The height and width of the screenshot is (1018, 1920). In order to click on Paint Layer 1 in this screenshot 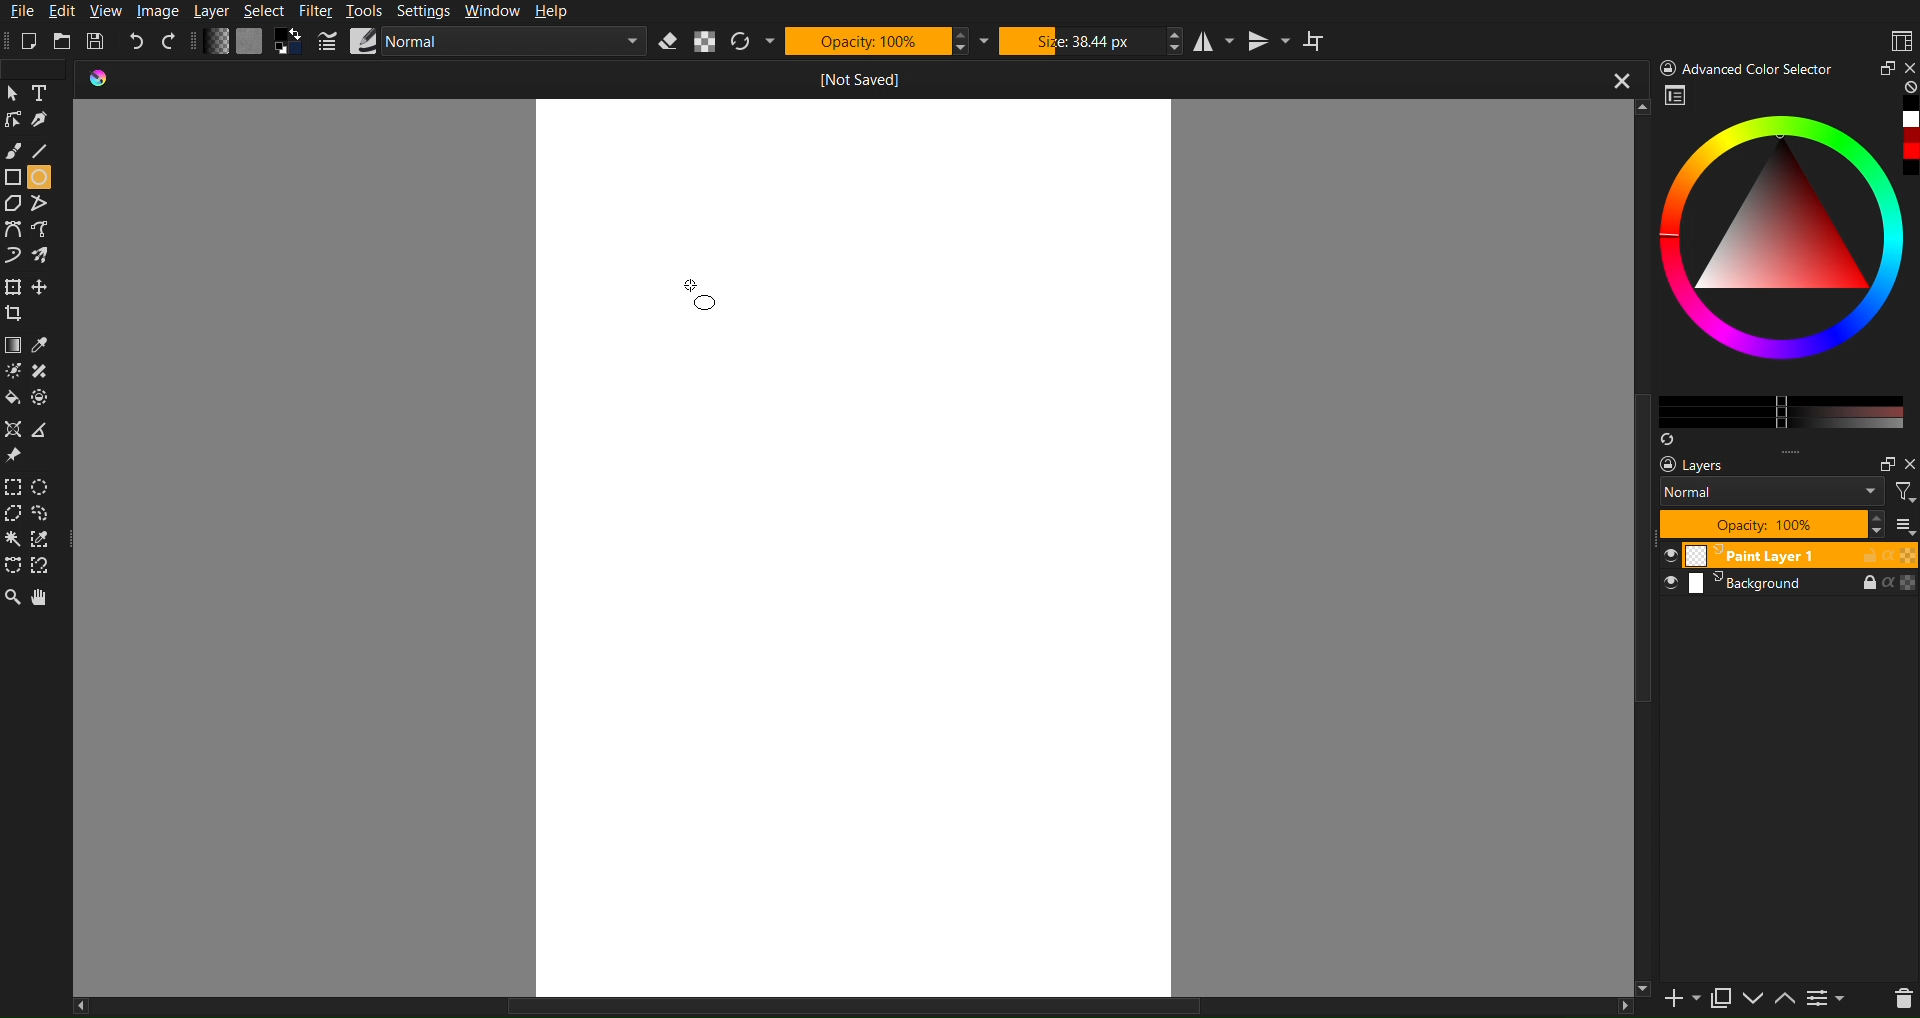, I will do `click(1788, 554)`.